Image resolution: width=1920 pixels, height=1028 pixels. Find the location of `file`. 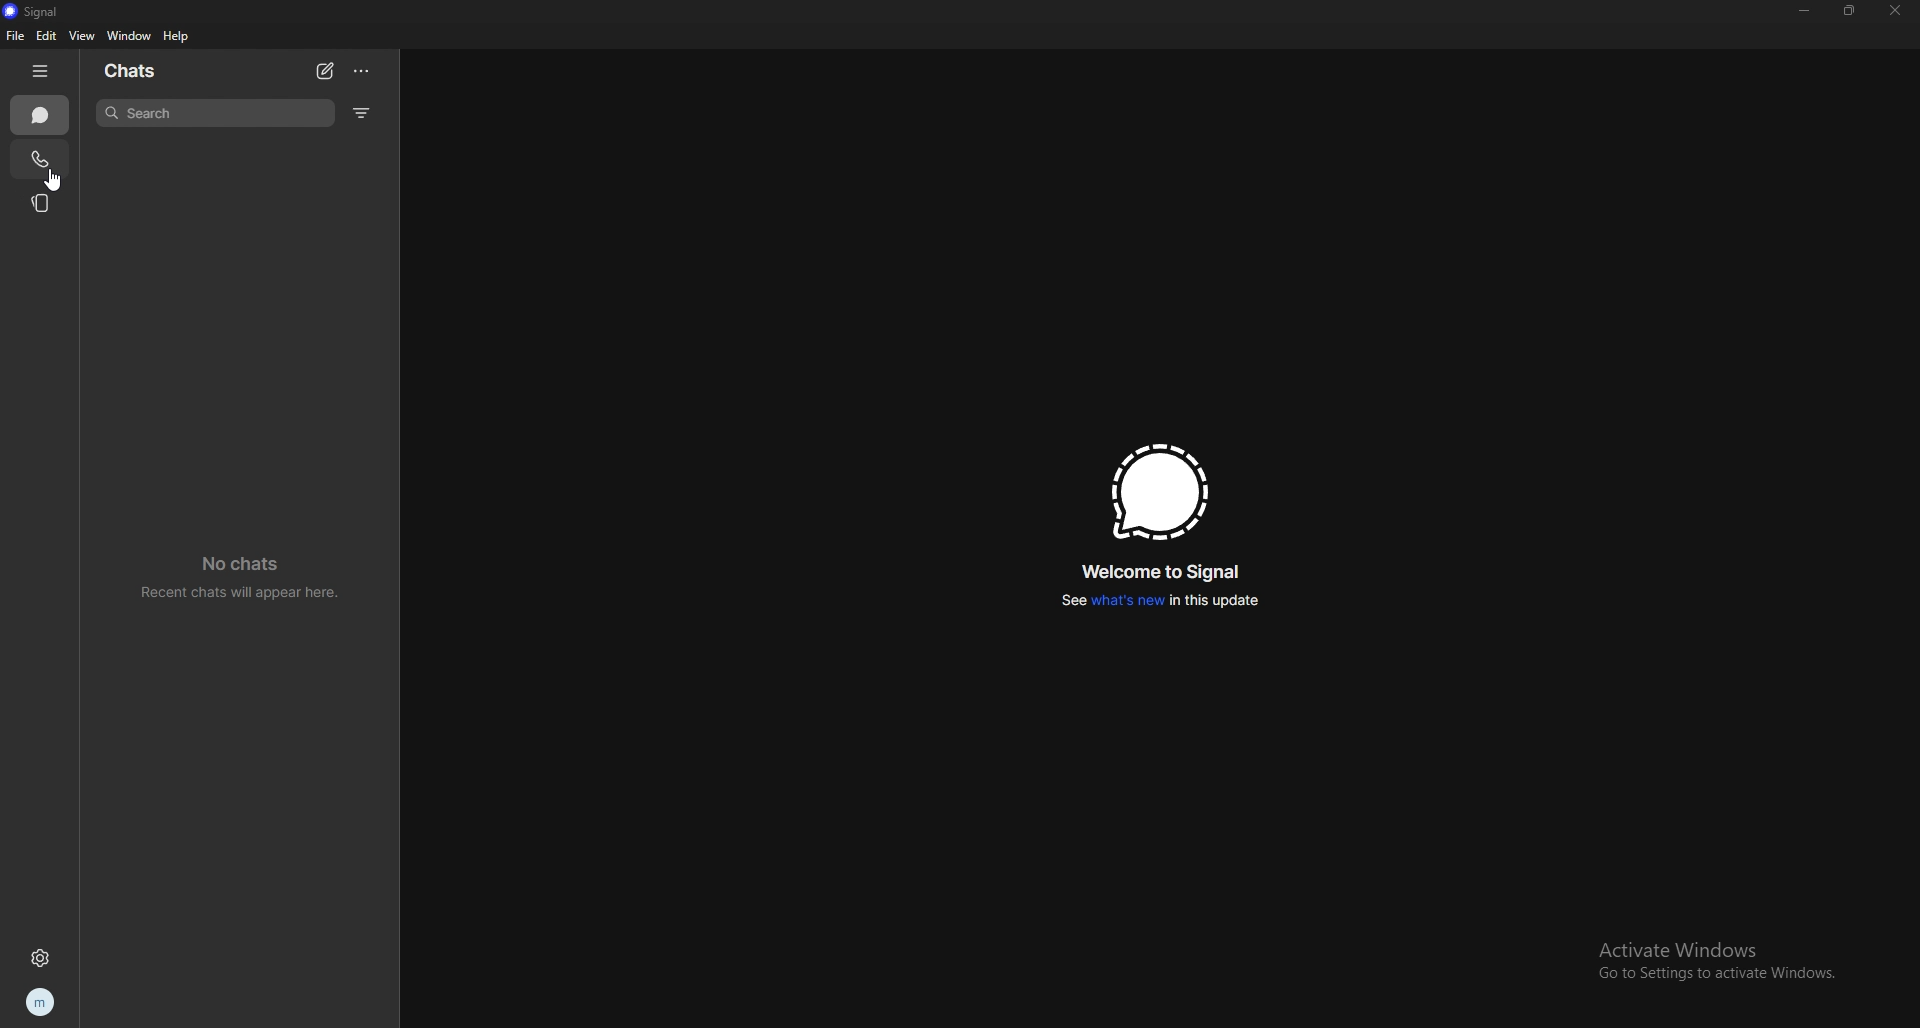

file is located at coordinates (16, 36).